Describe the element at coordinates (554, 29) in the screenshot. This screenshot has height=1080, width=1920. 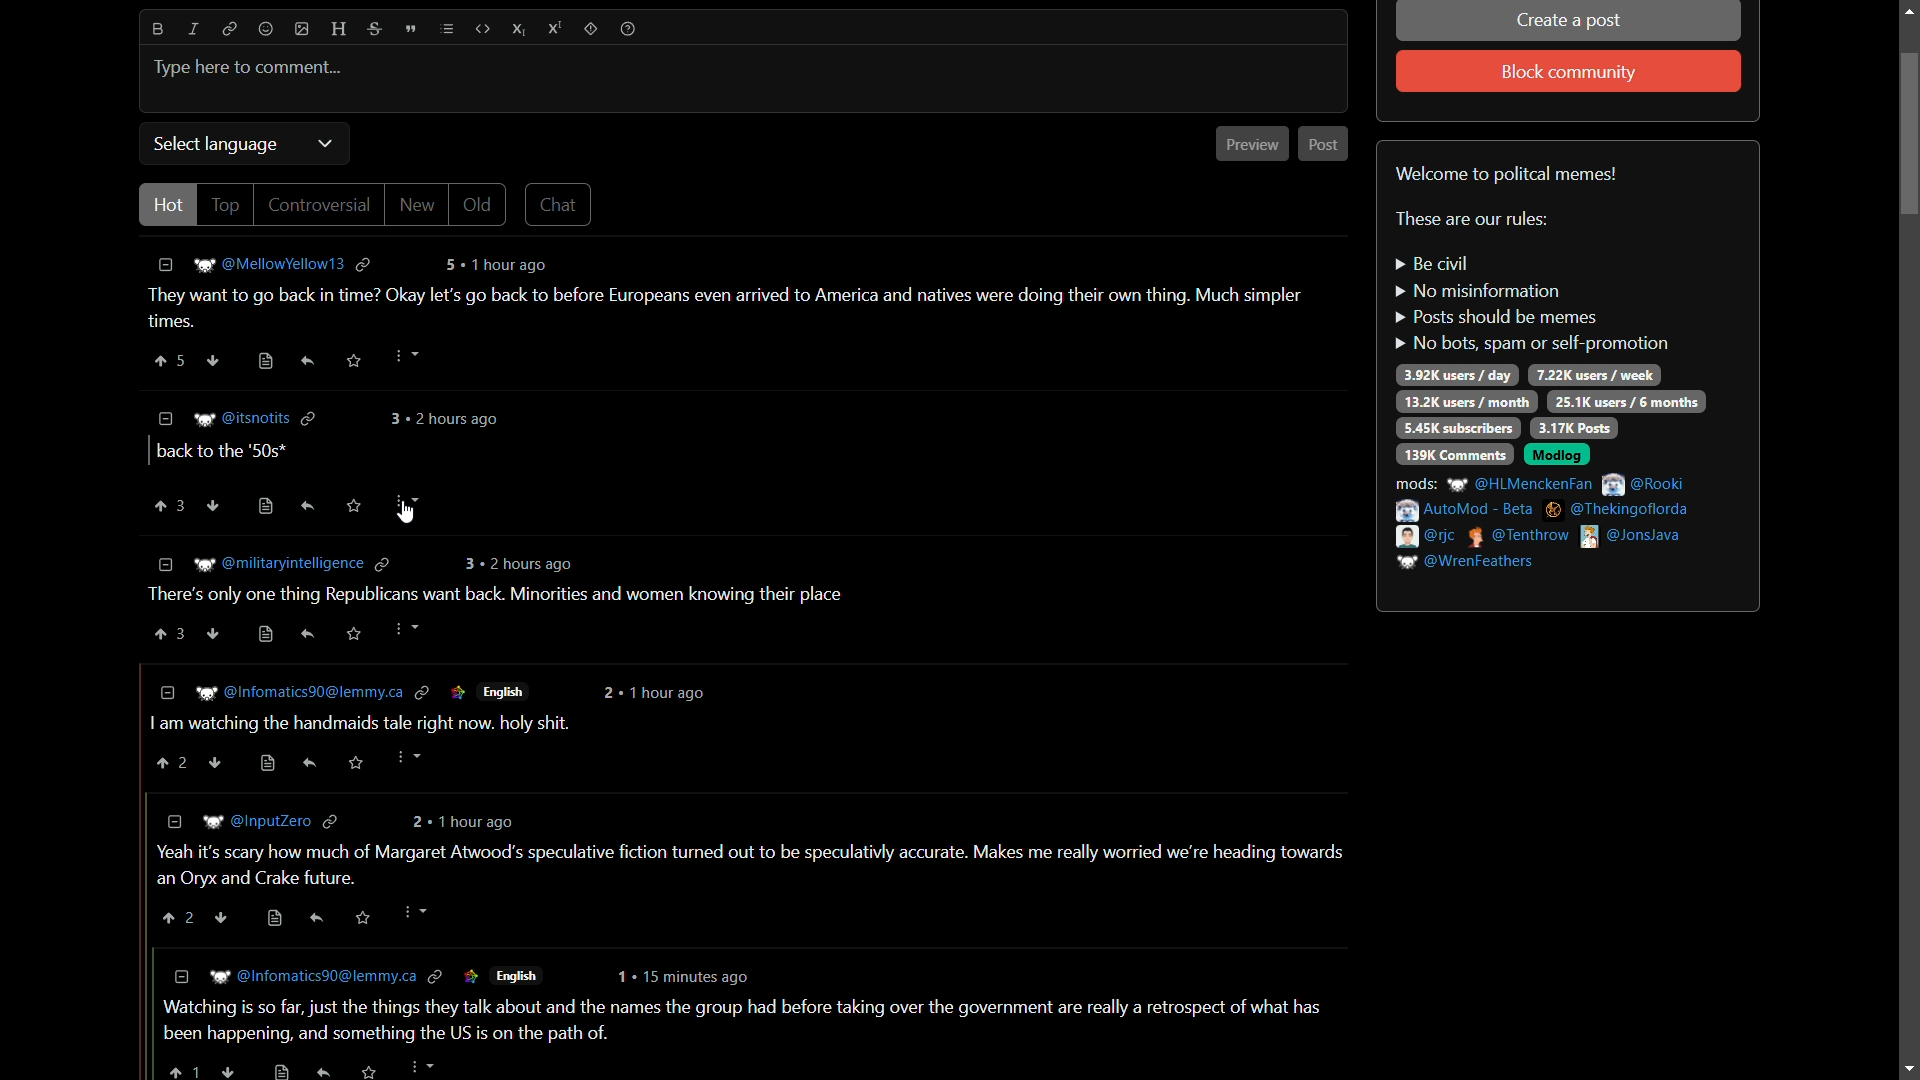
I see `superscript` at that location.